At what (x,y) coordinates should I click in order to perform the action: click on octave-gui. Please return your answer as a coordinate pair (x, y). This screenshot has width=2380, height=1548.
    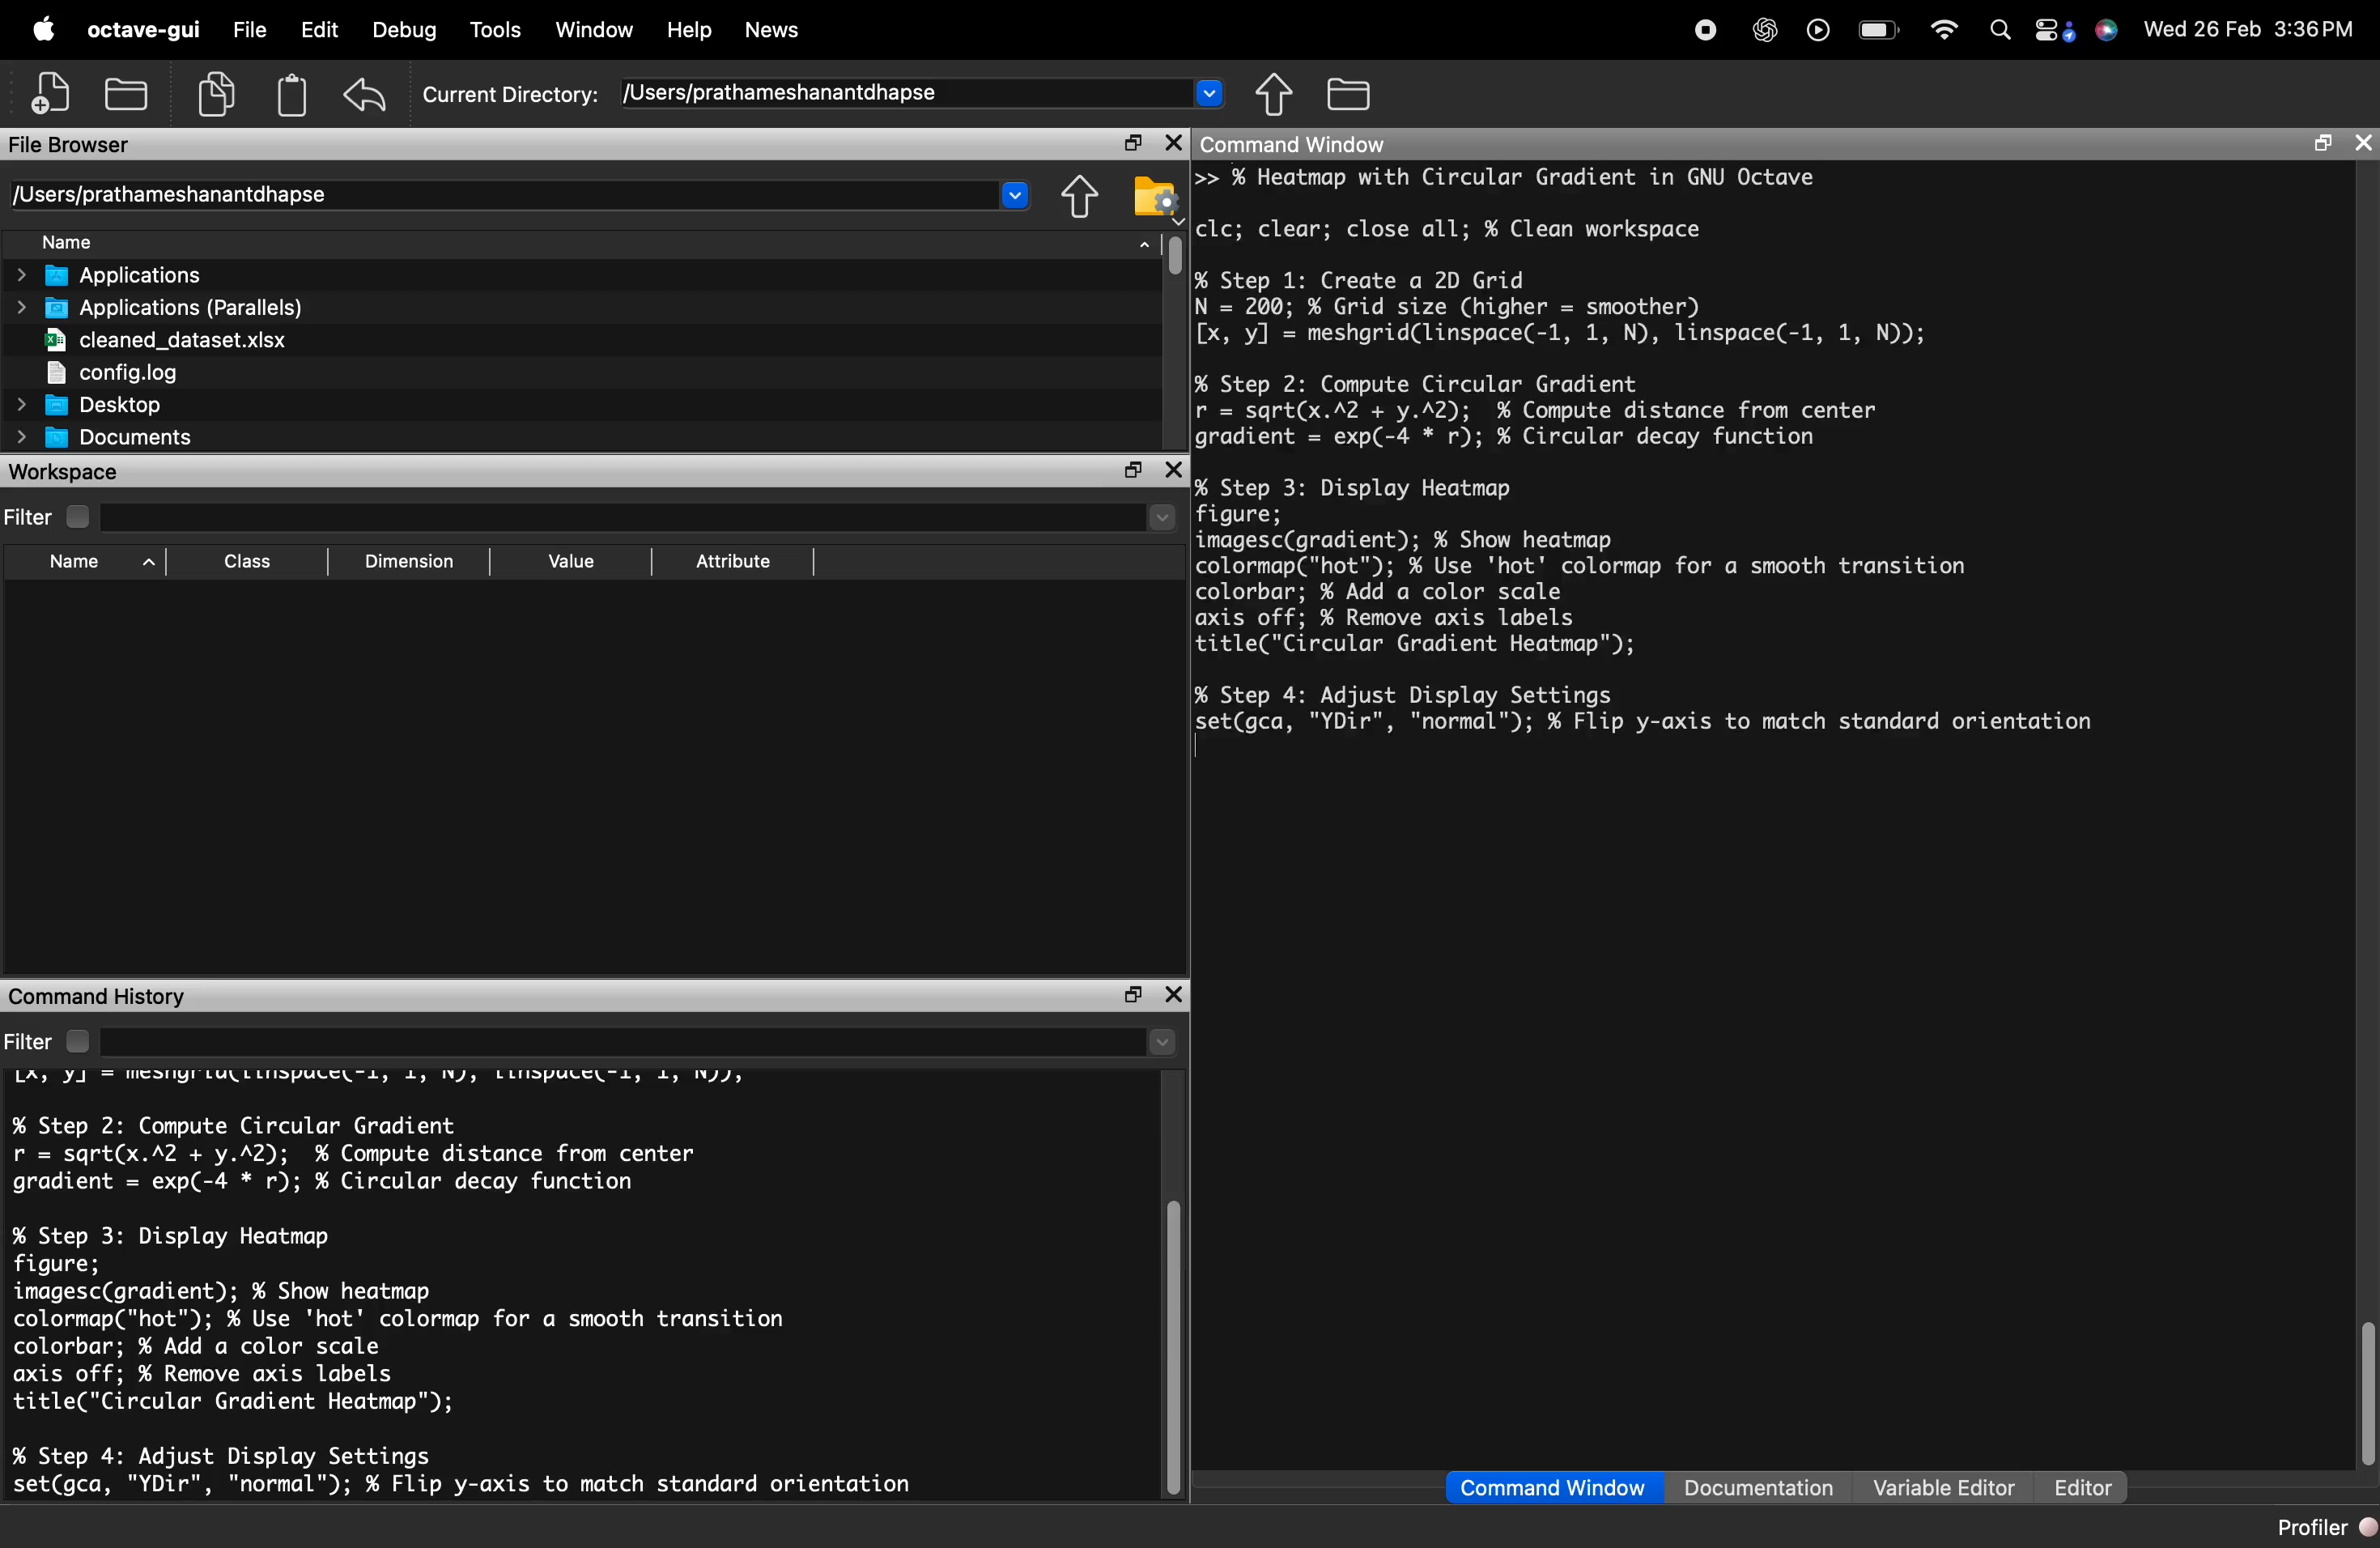
    Looking at the image, I should click on (145, 29).